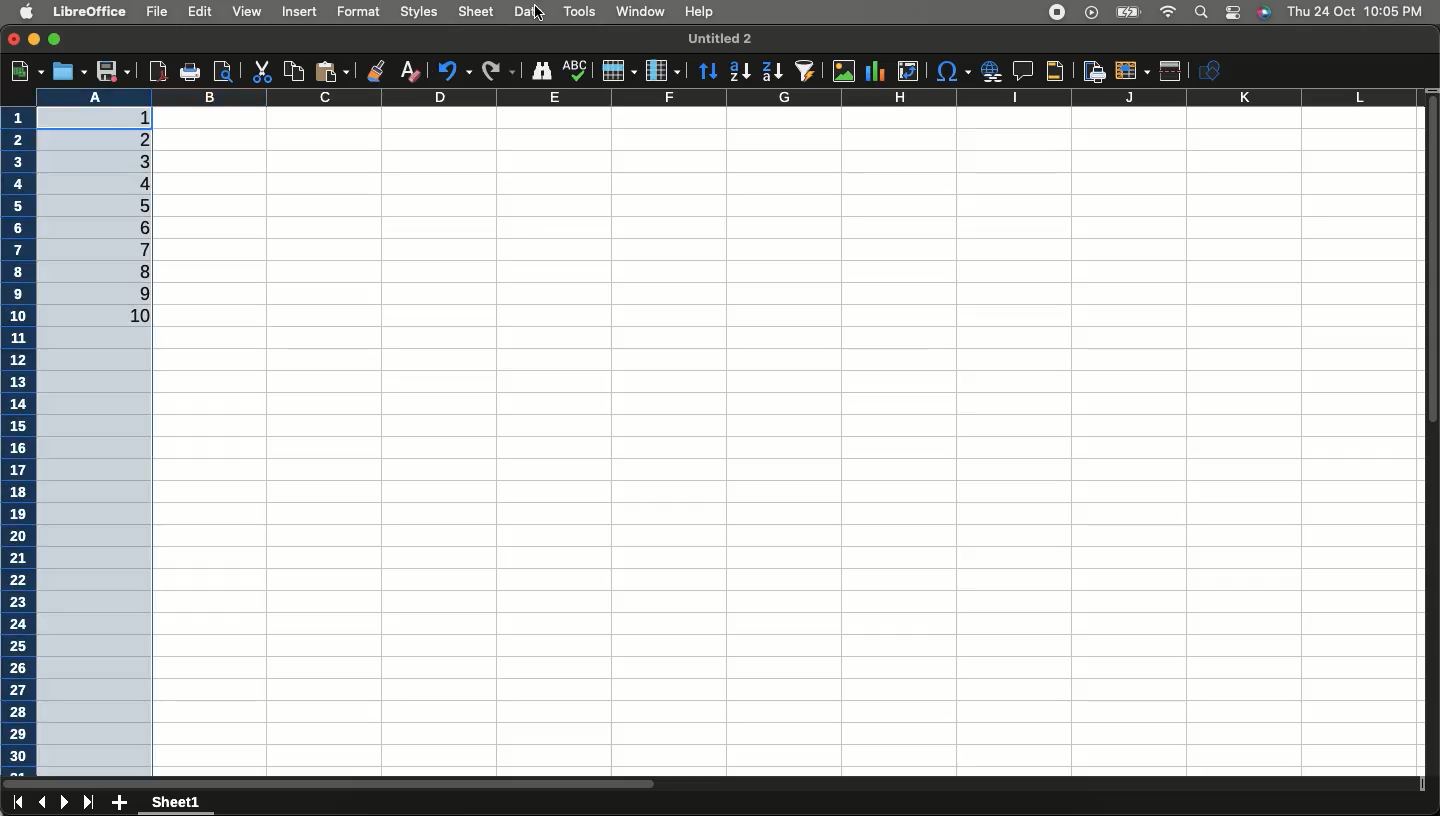 The width and height of the screenshot is (1440, 816). I want to click on Spelling, so click(575, 71).